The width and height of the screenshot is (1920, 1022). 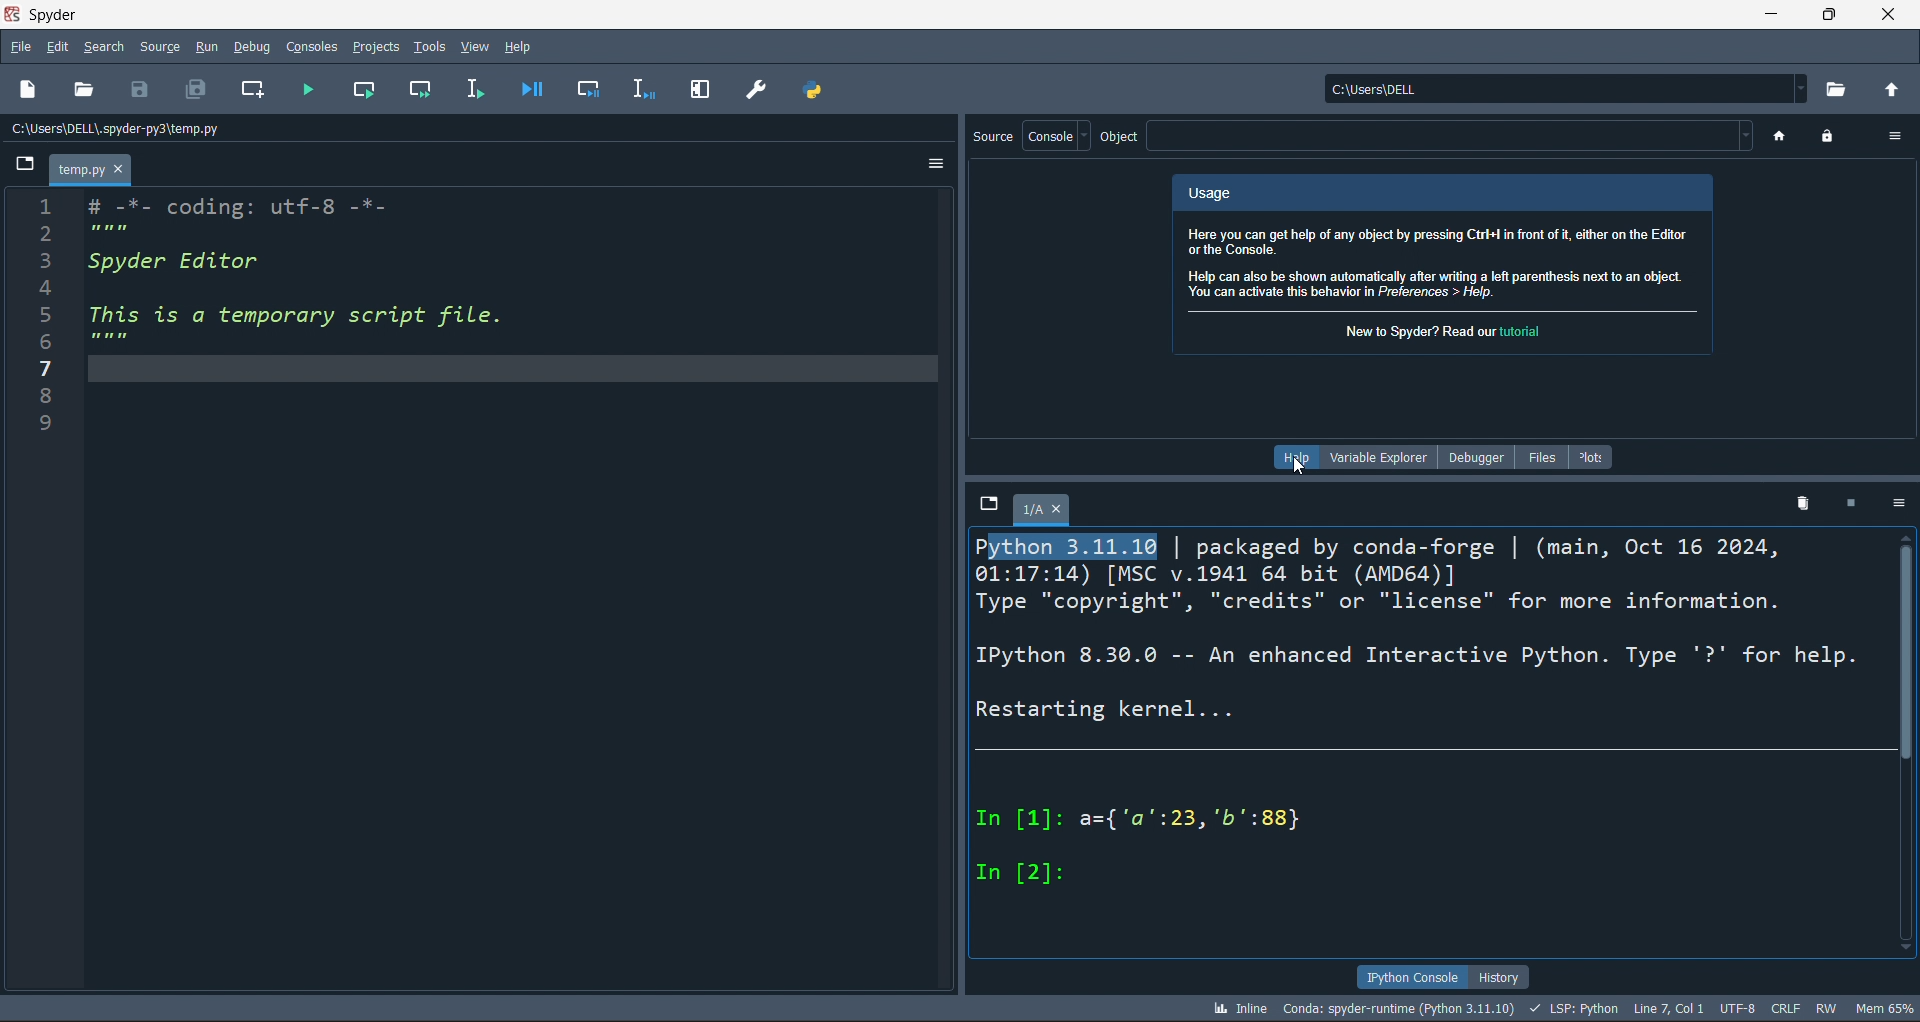 I want to click on minimize, so click(x=1767, y=16).